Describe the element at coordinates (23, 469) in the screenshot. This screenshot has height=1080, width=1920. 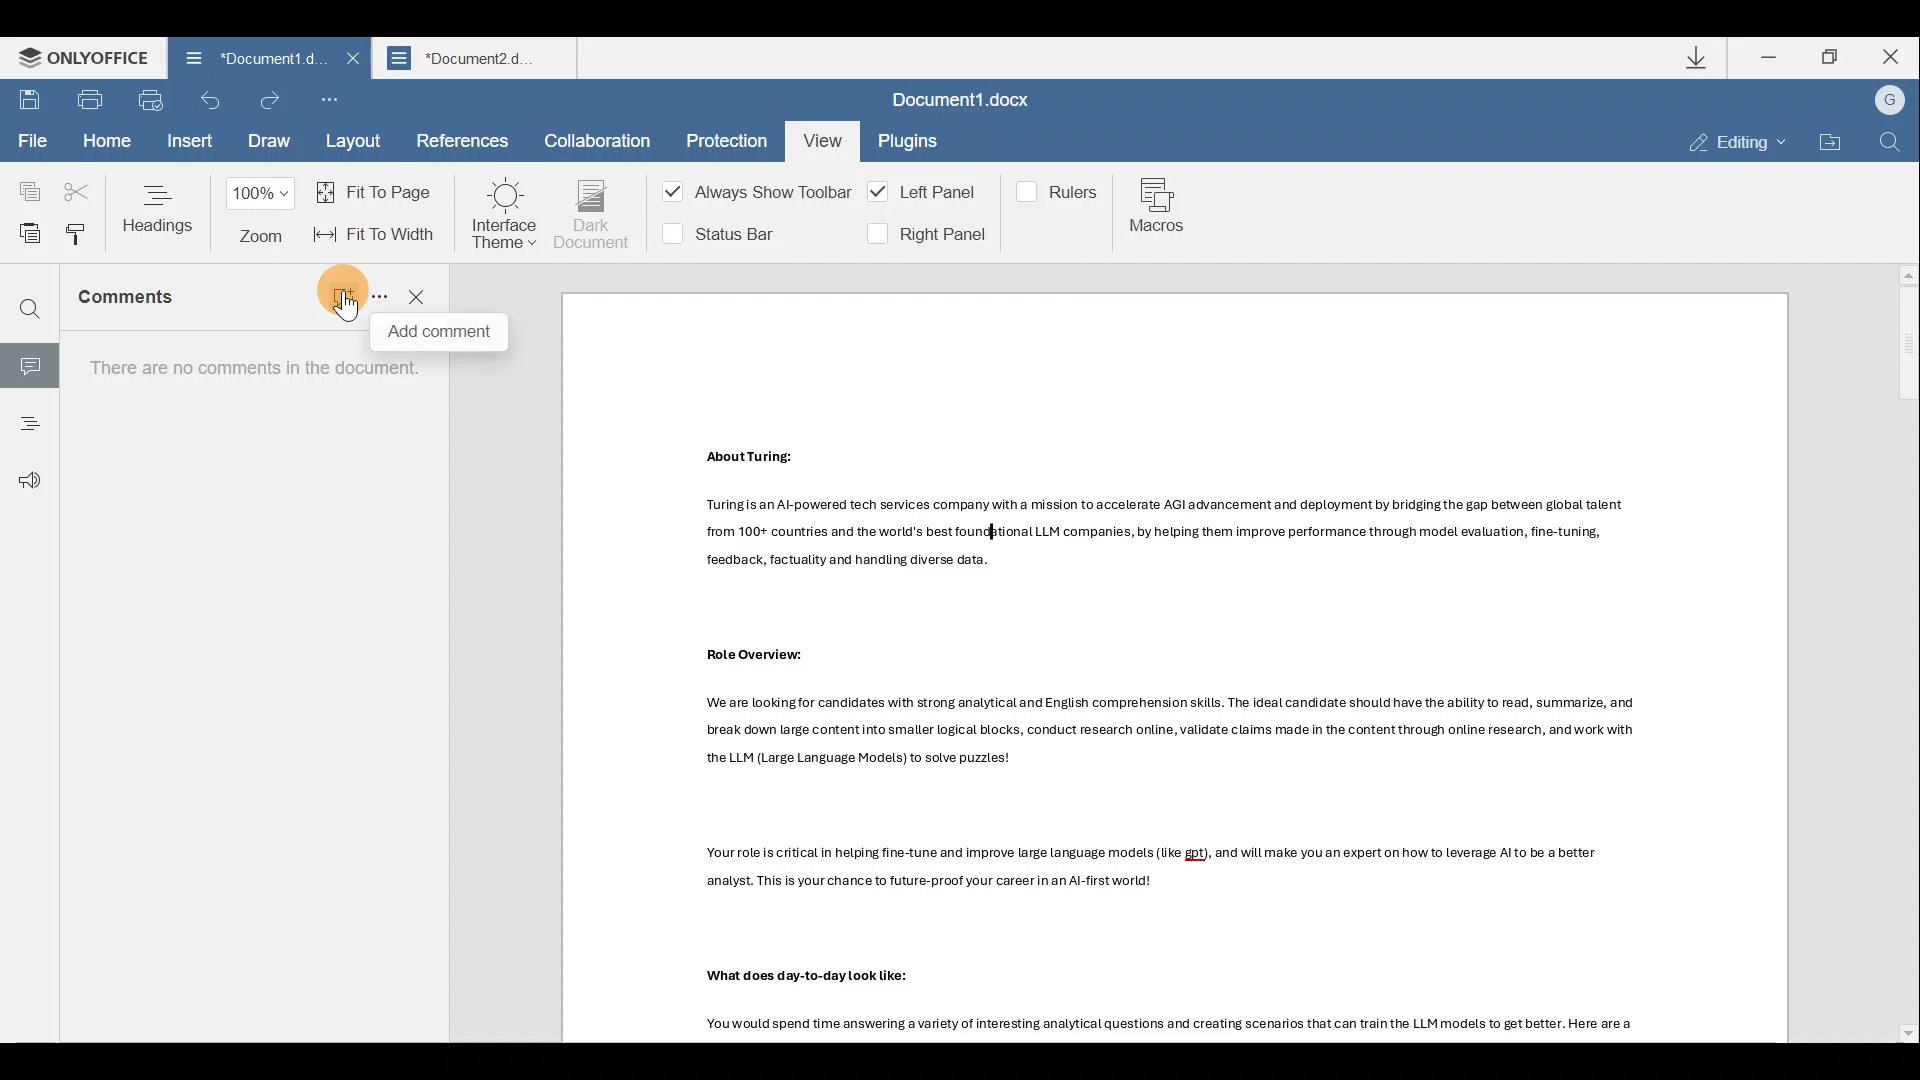
I see `Feedback & support` at that location.